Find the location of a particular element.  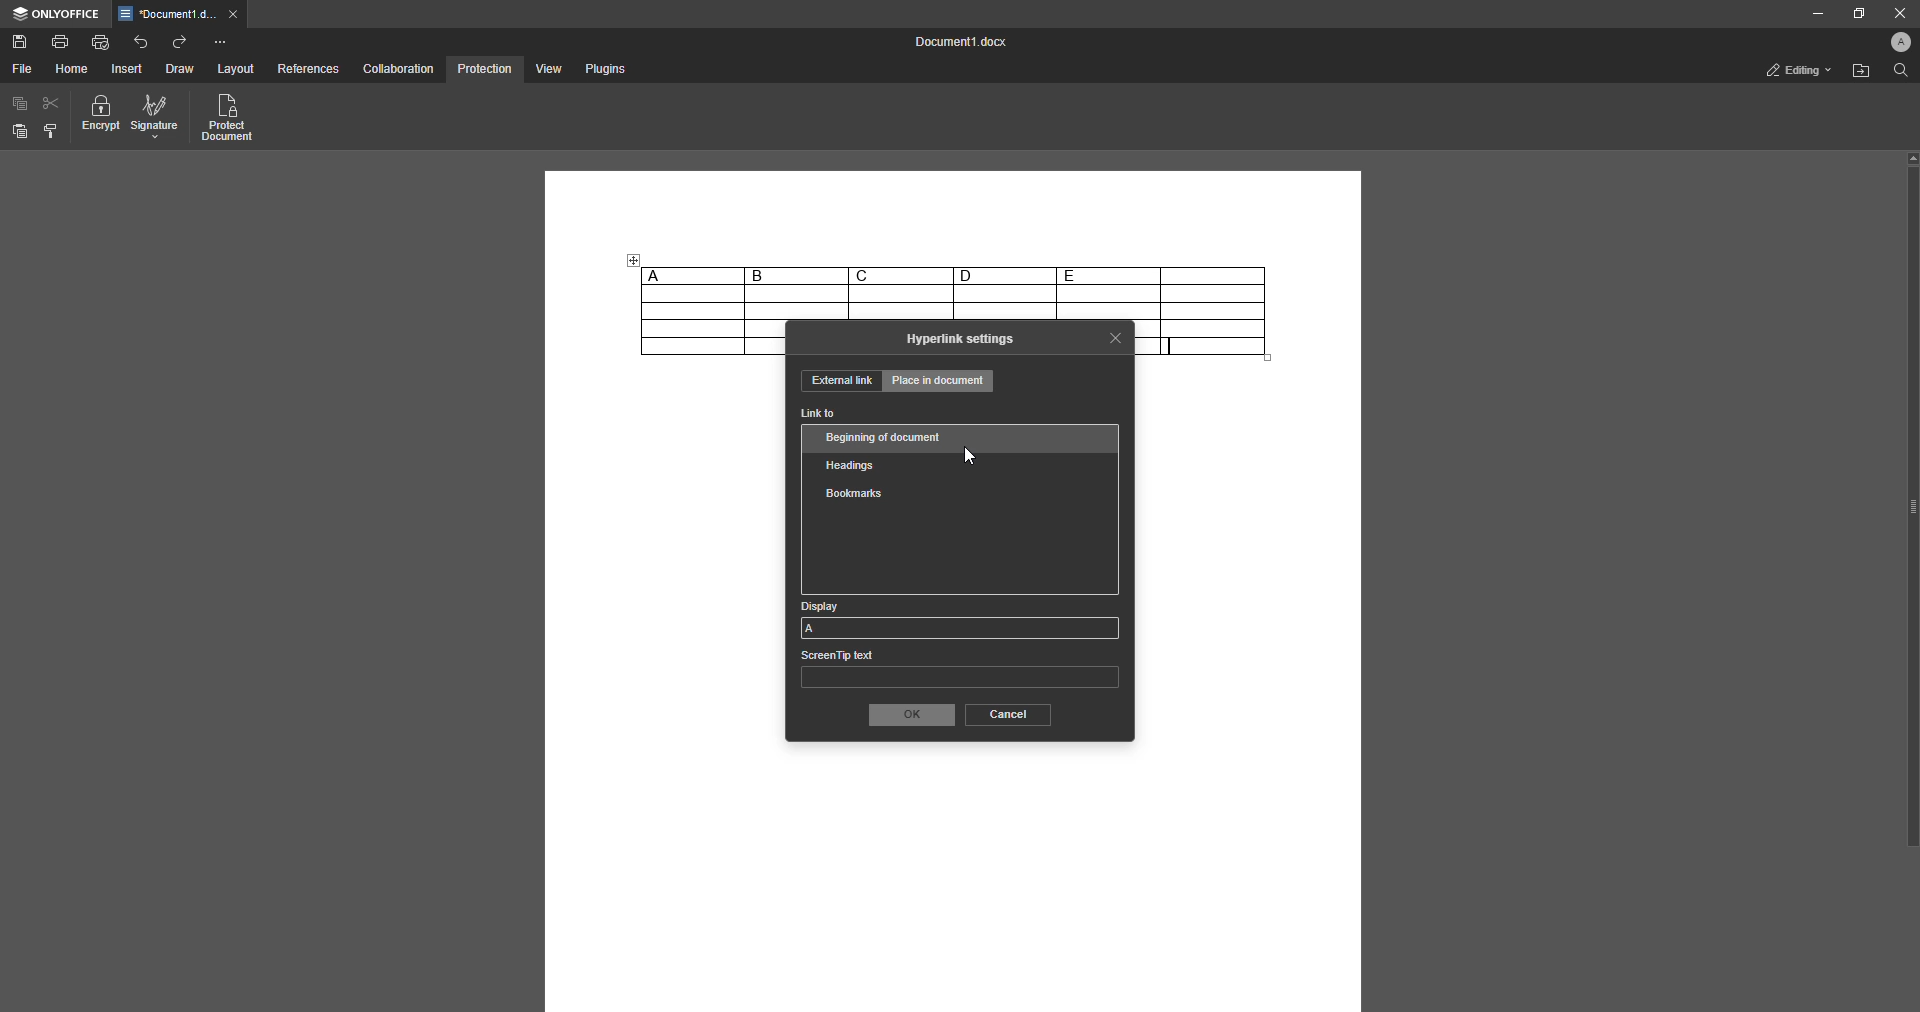

Cursor is located at coordinates (970, 458).